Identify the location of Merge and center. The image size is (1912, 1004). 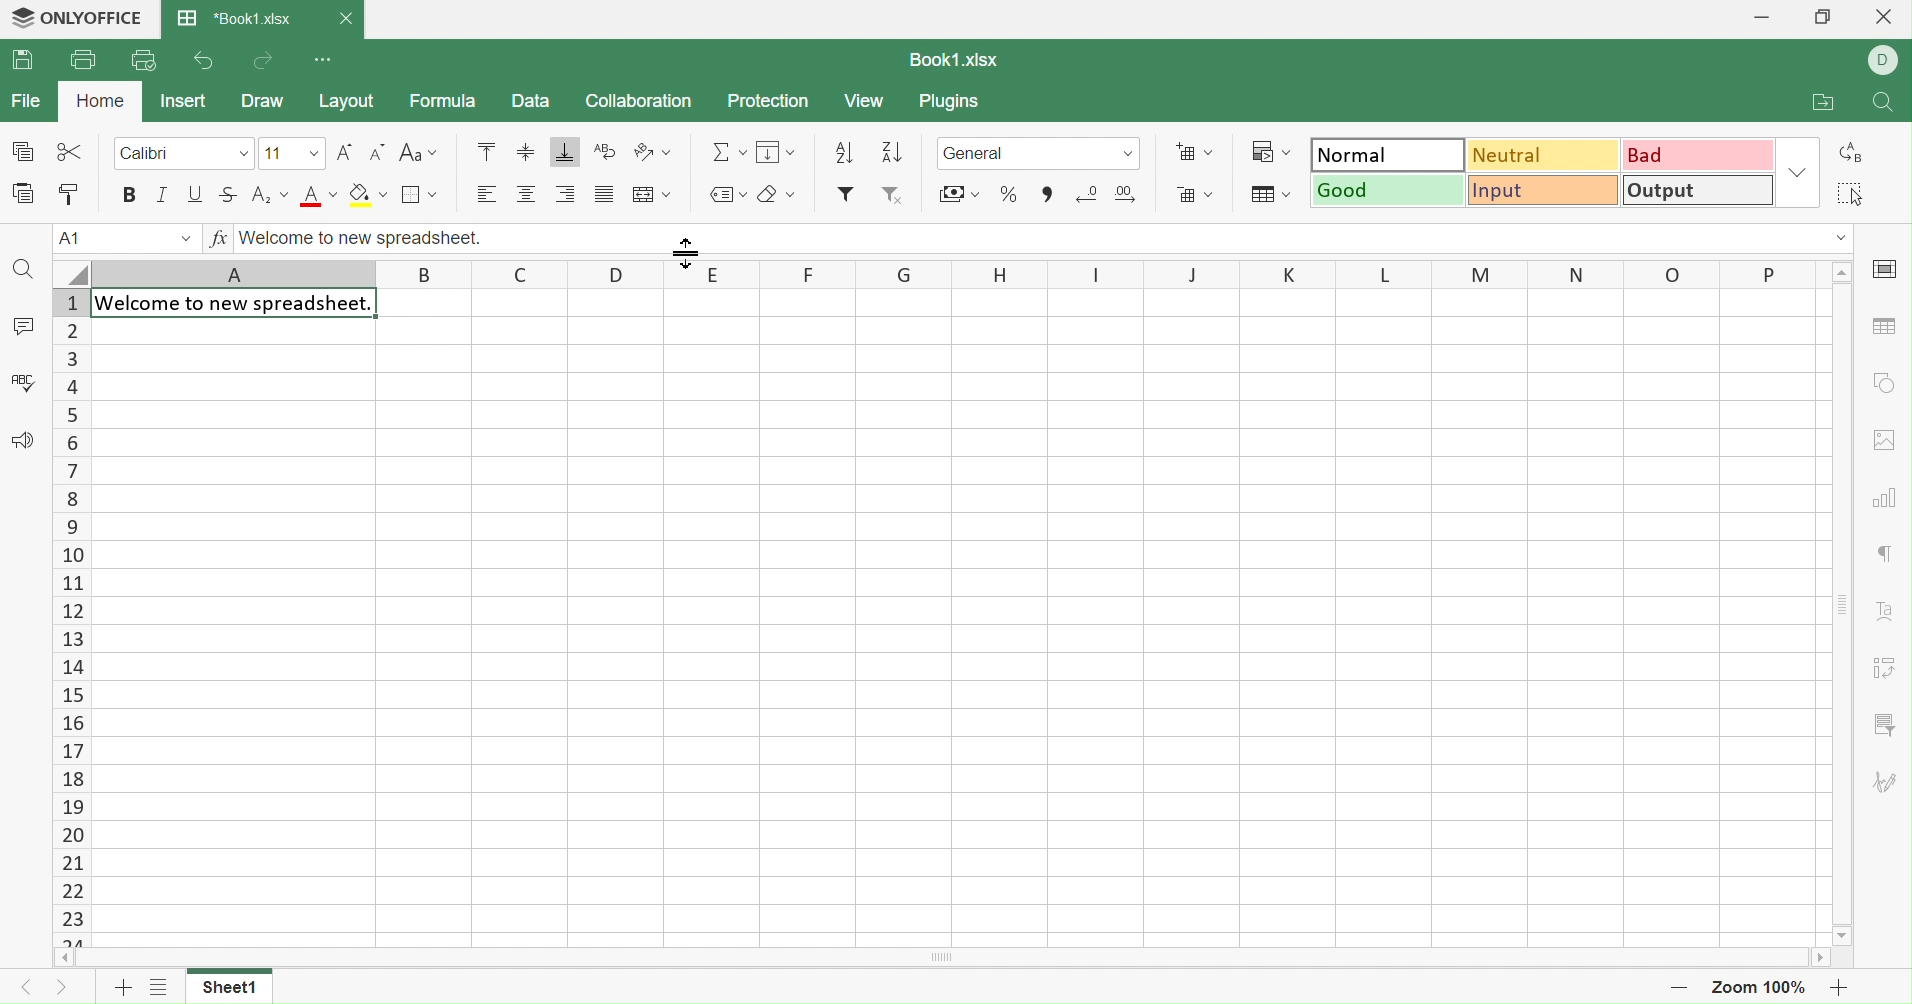
(653, 194).